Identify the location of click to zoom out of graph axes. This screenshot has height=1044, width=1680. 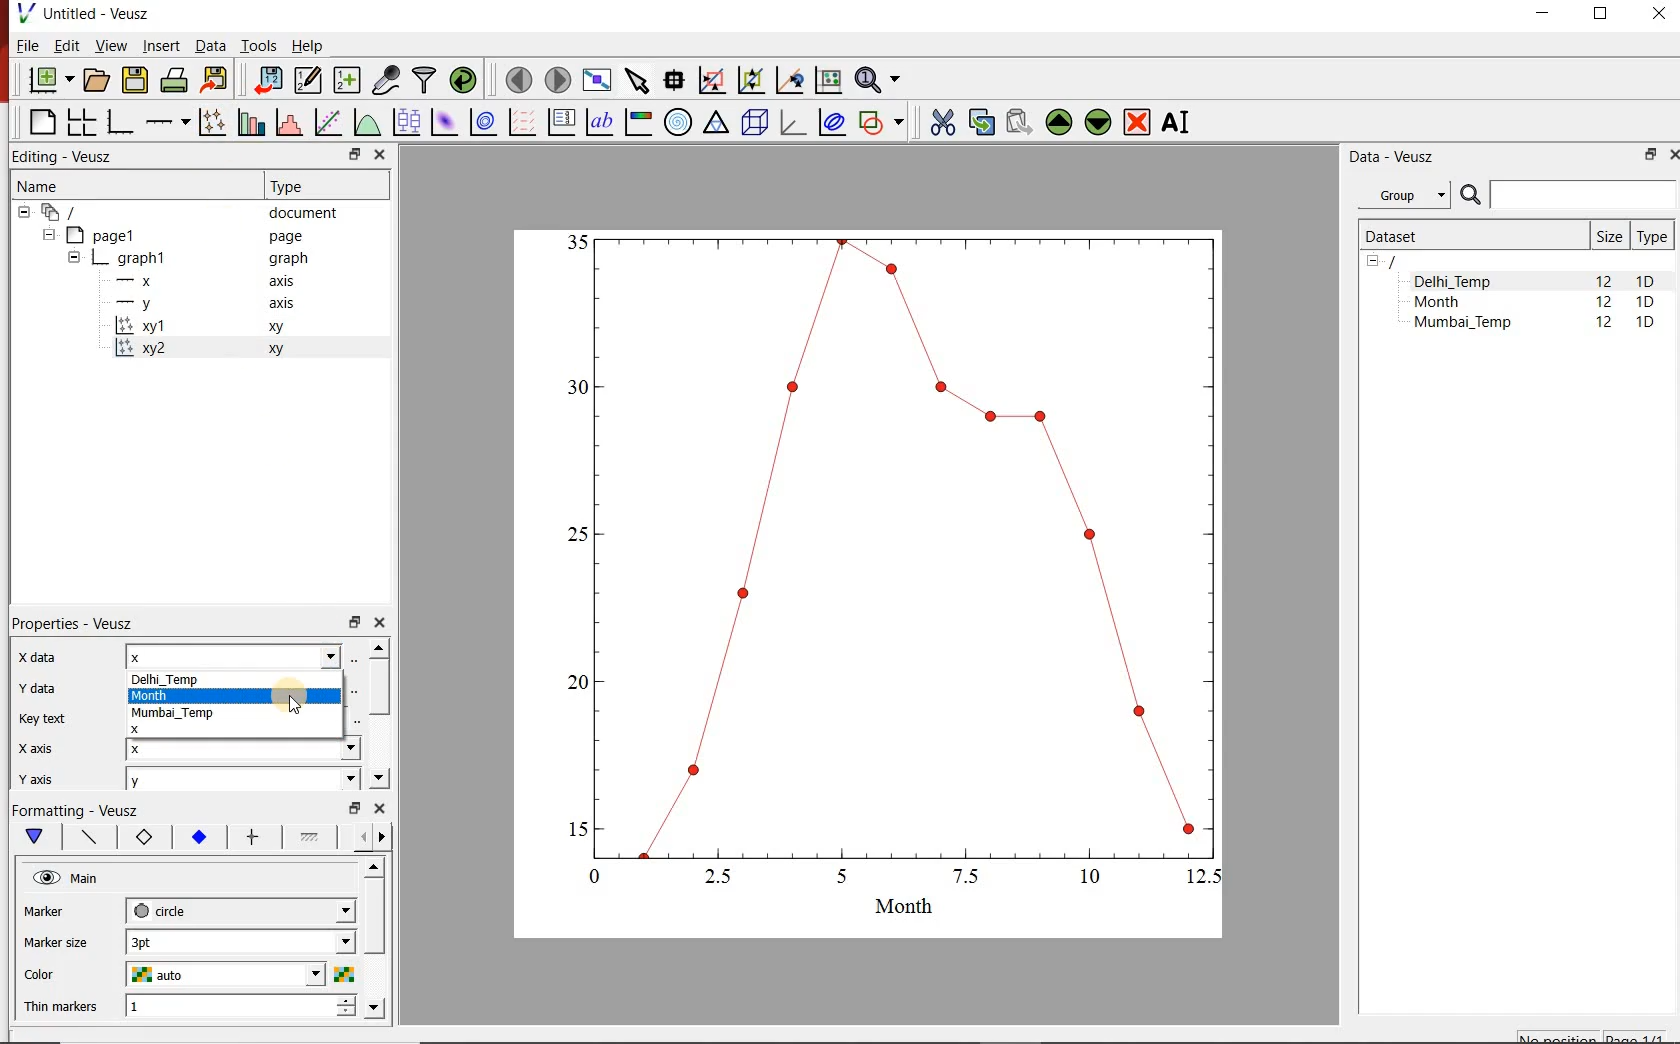
(750, 81).